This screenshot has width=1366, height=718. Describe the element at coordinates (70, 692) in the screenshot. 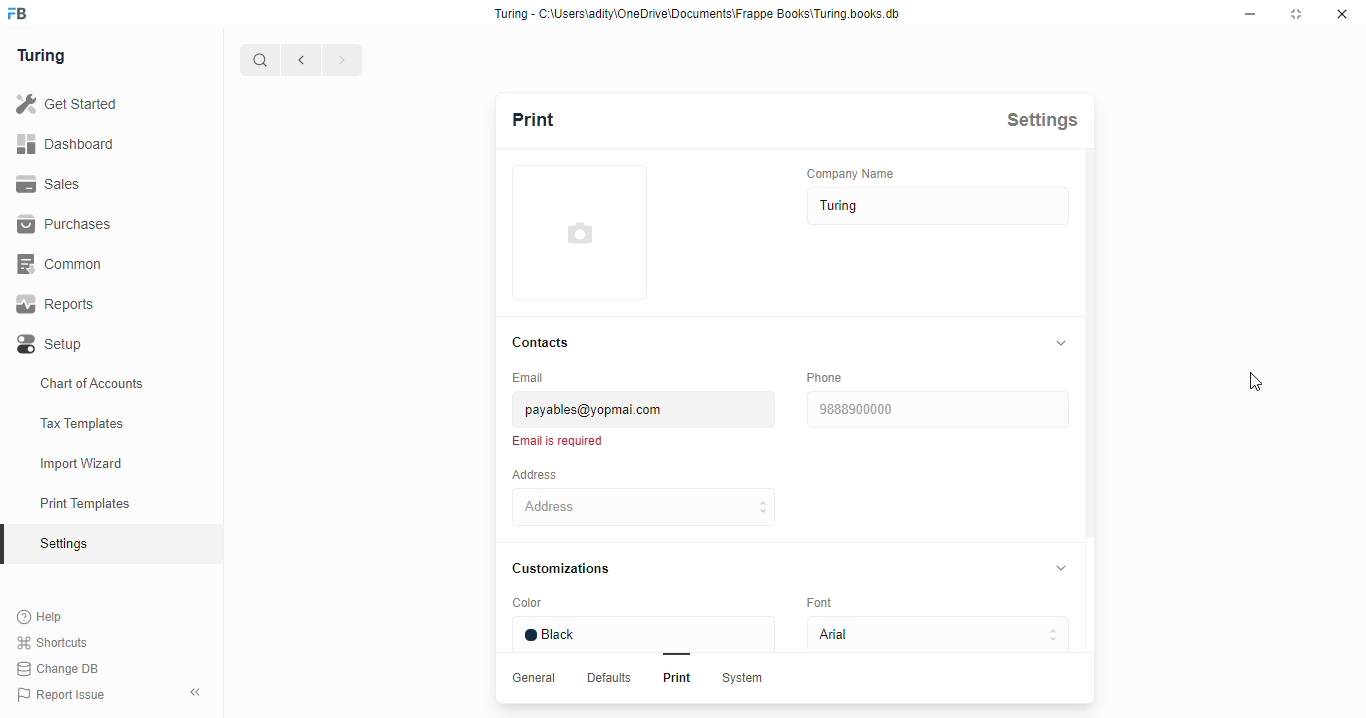

I see `Report Issue` at that location.